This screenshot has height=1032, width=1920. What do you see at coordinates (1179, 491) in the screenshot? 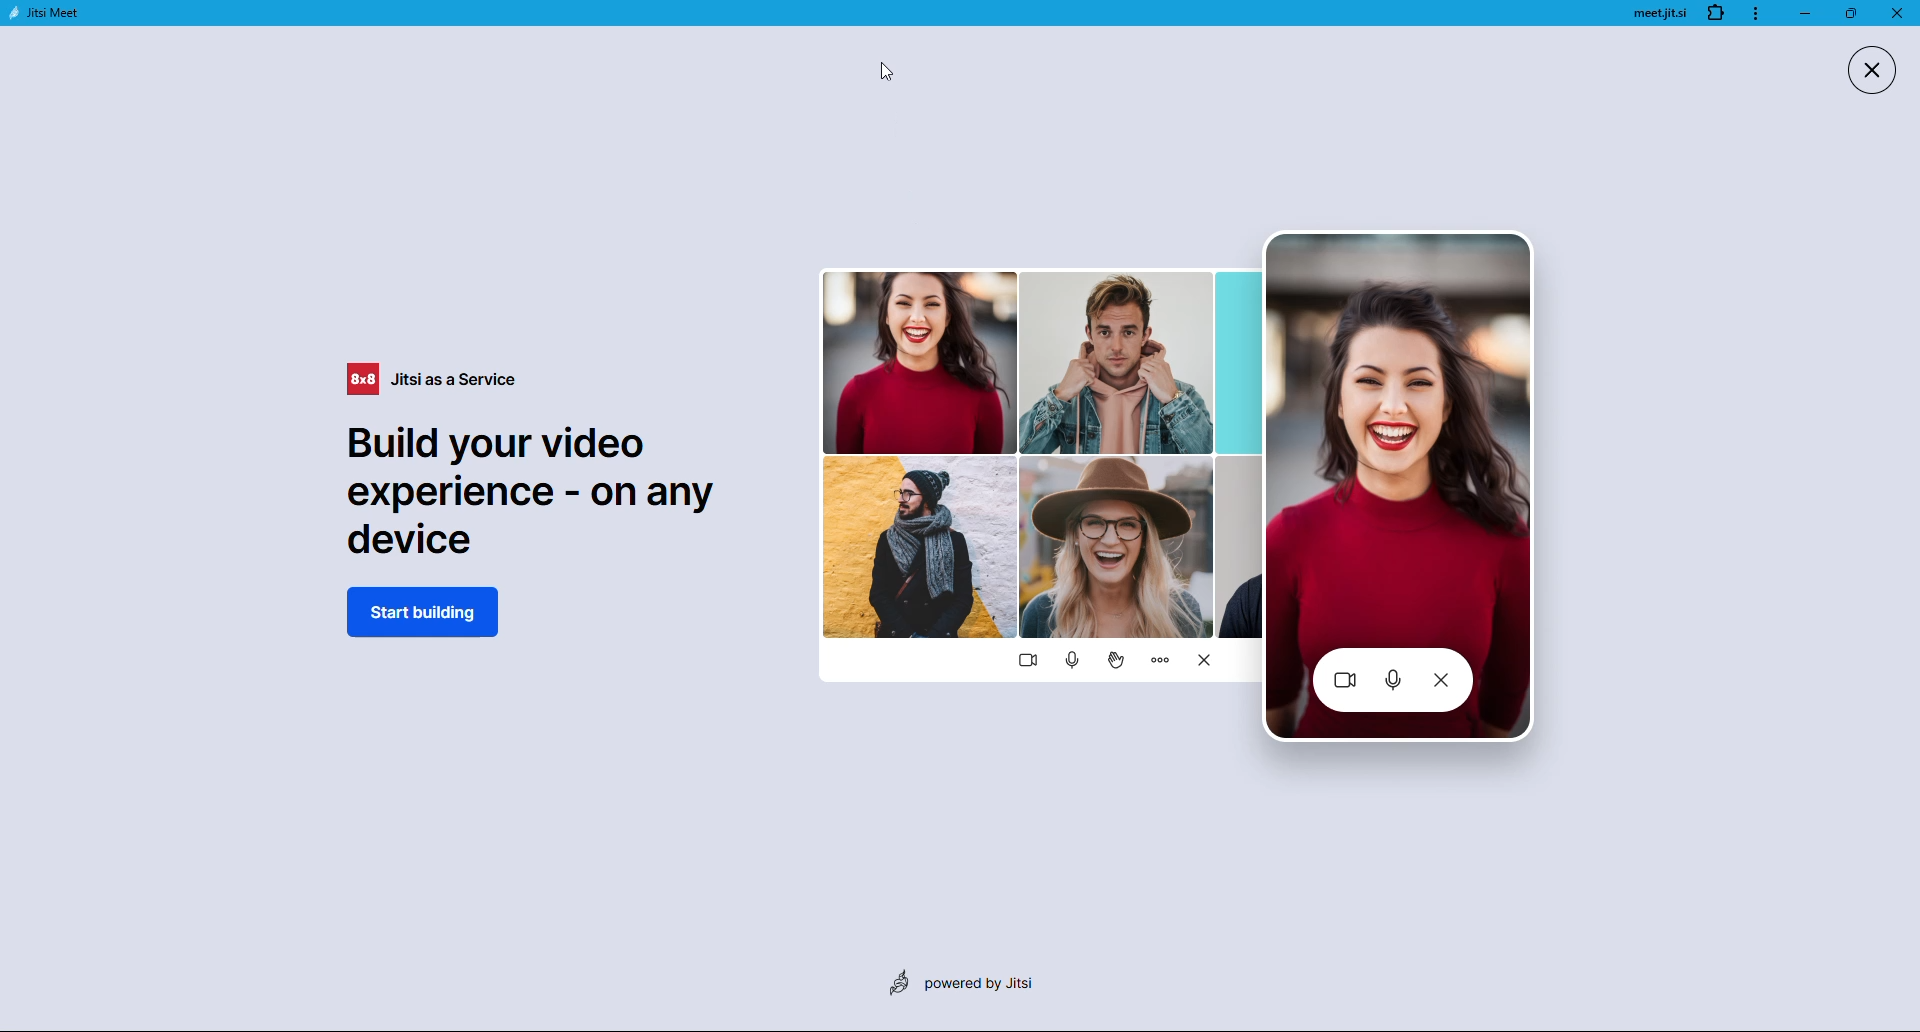
I see `Graphics ` at bounding box center [1179, 491].